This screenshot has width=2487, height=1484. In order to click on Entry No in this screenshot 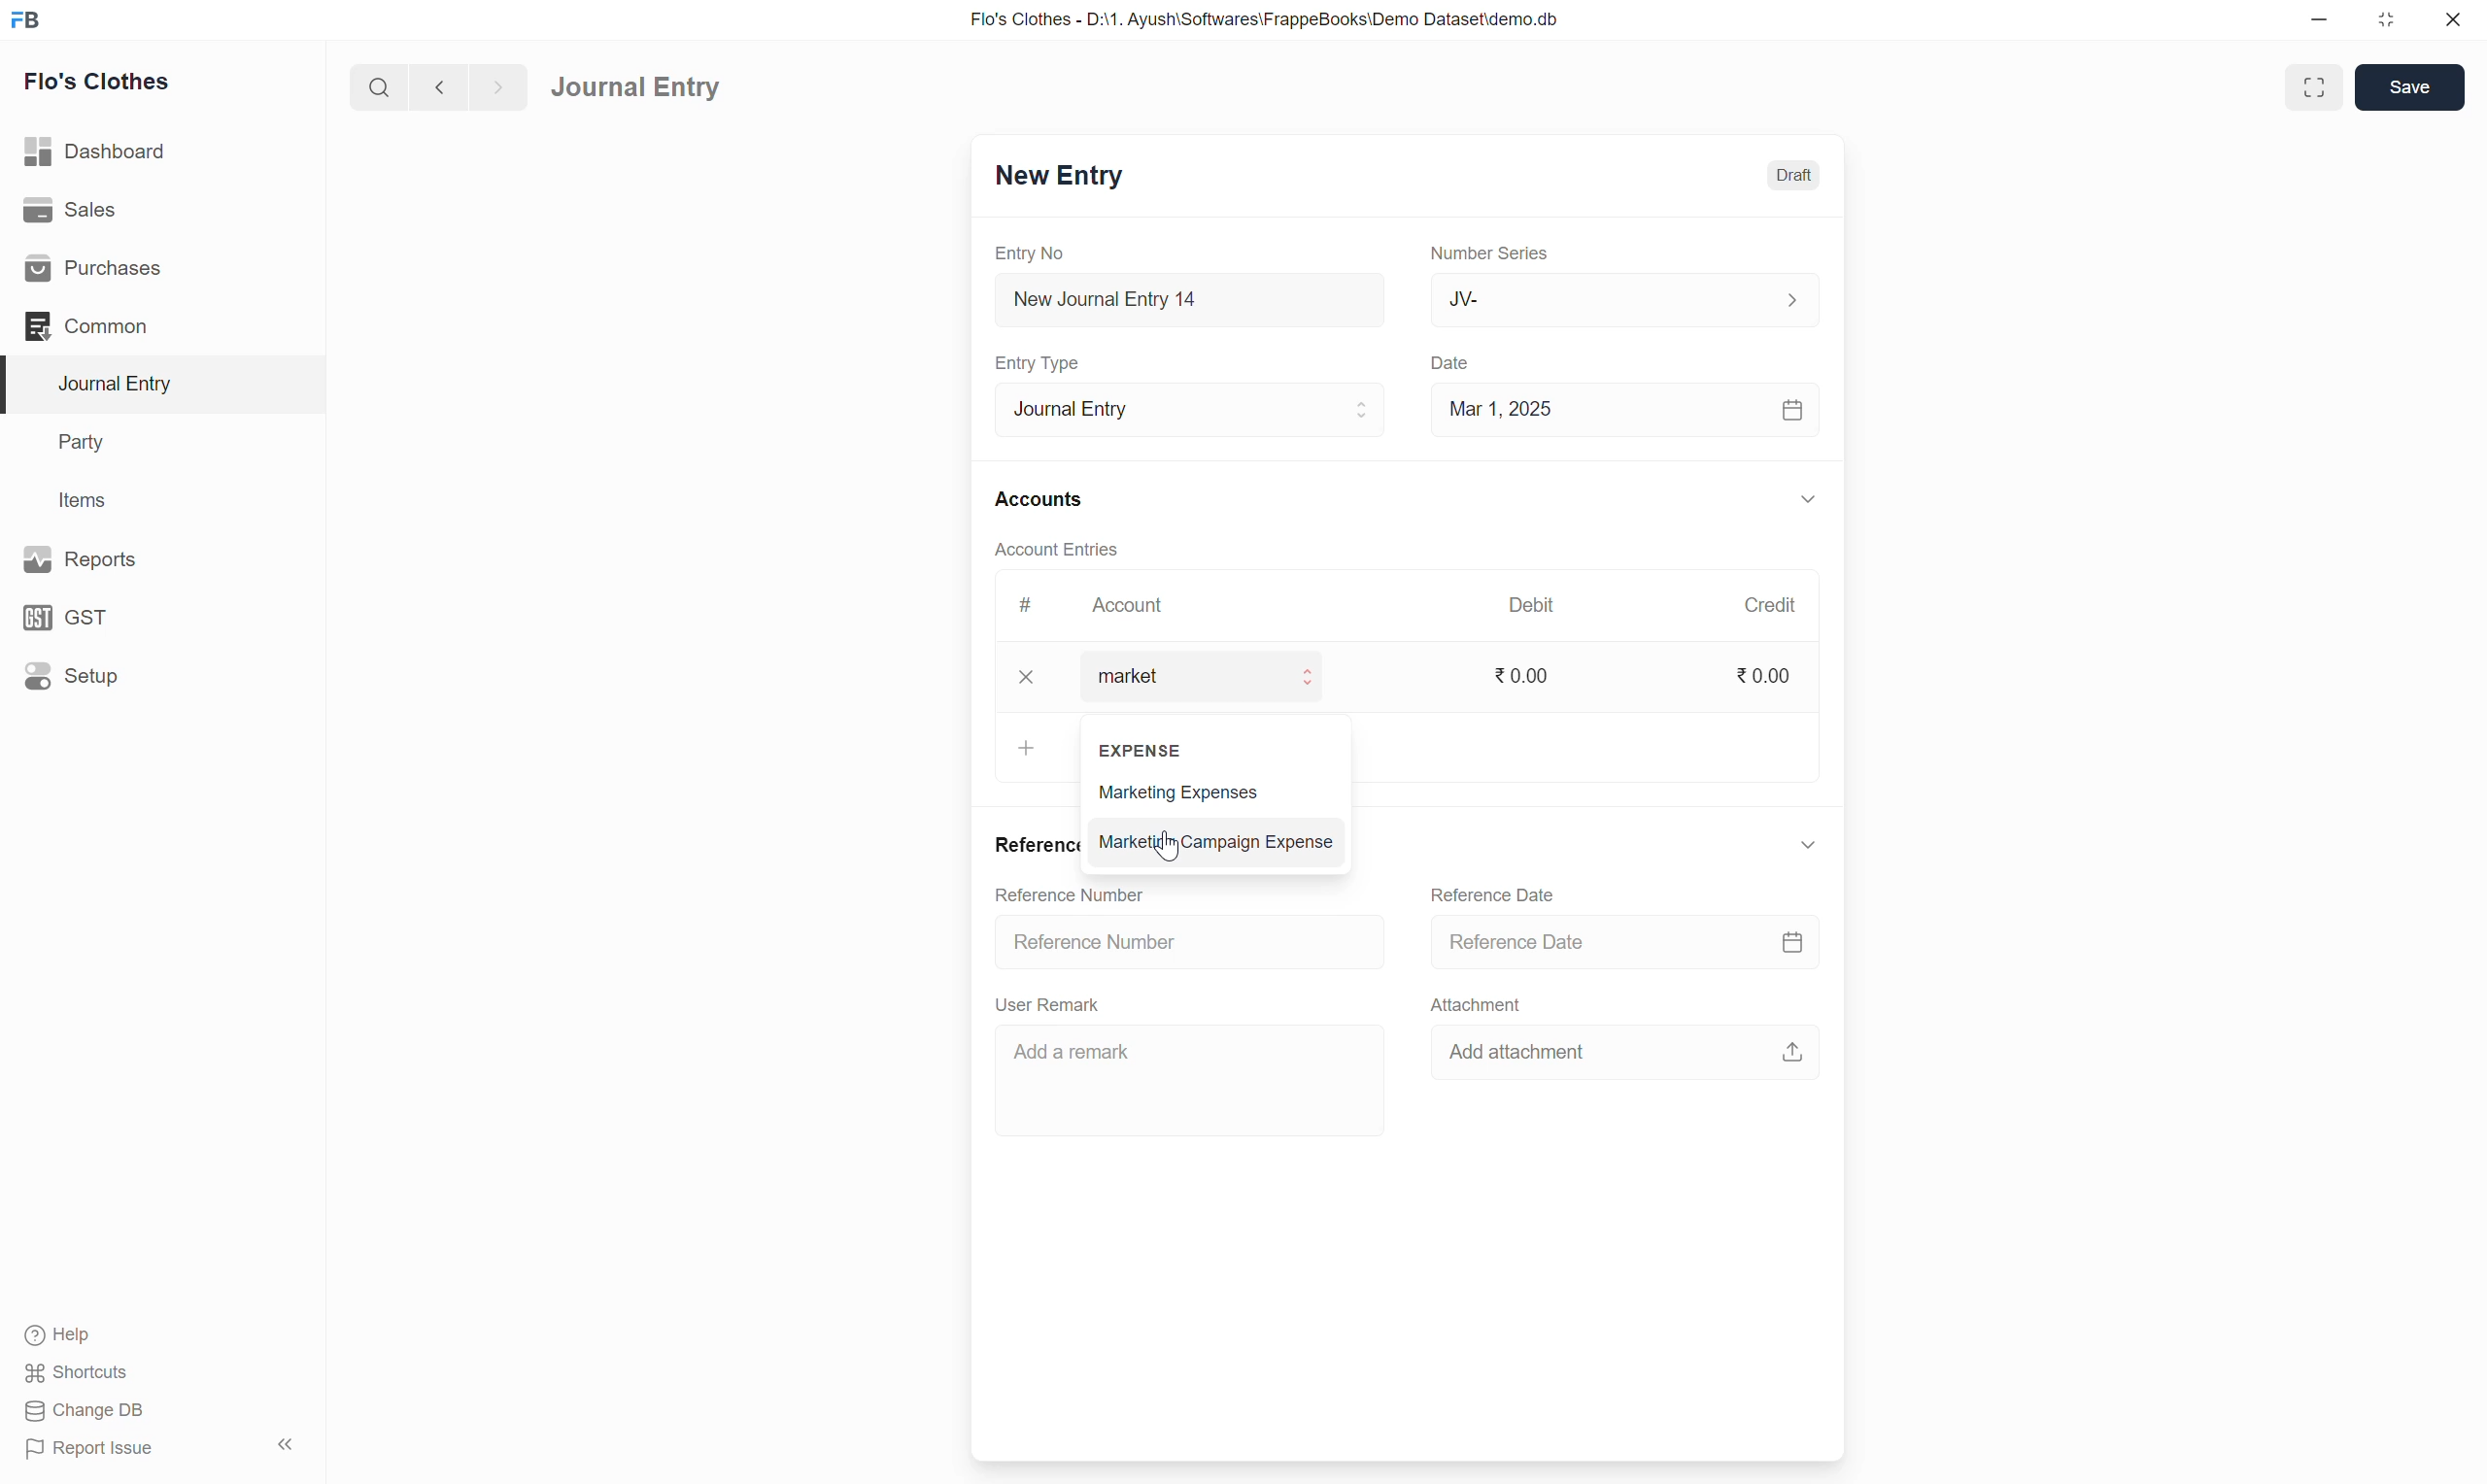, I will do `click(1034, 253)`.